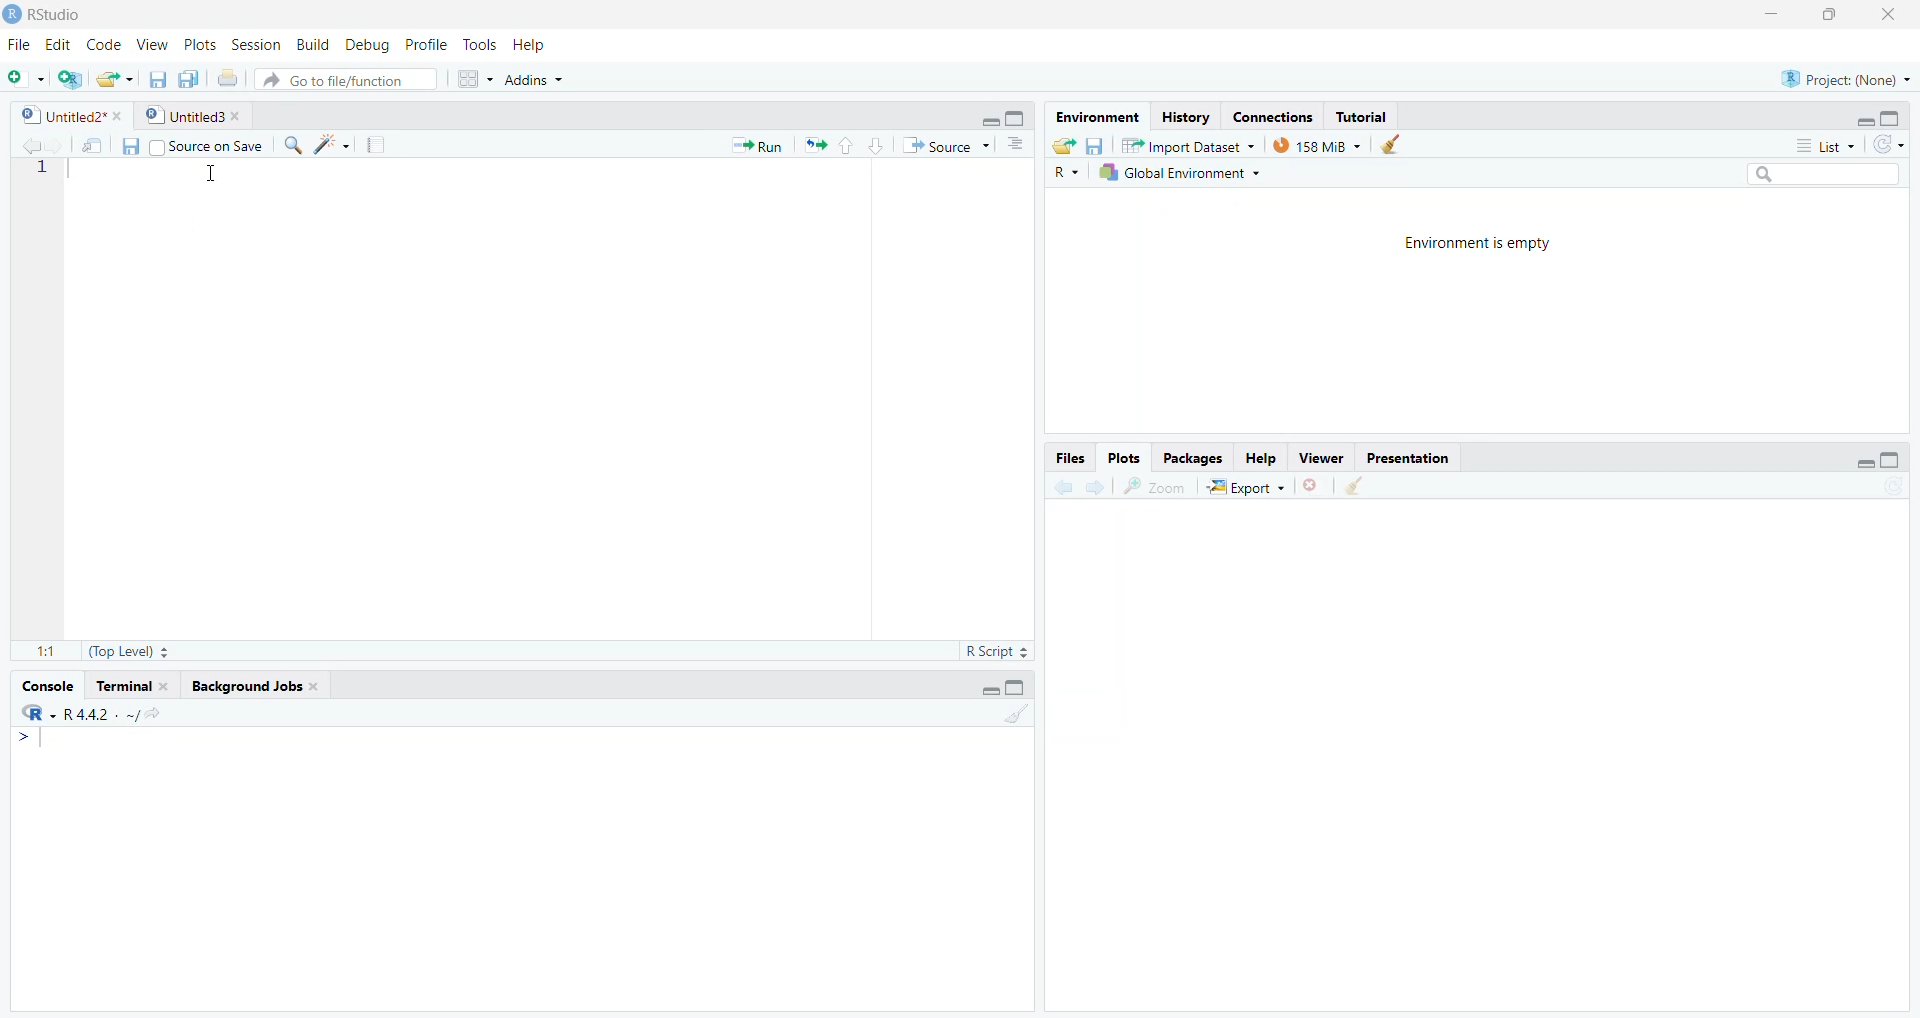  I want to click on Workspace pane, so click(470, 81).